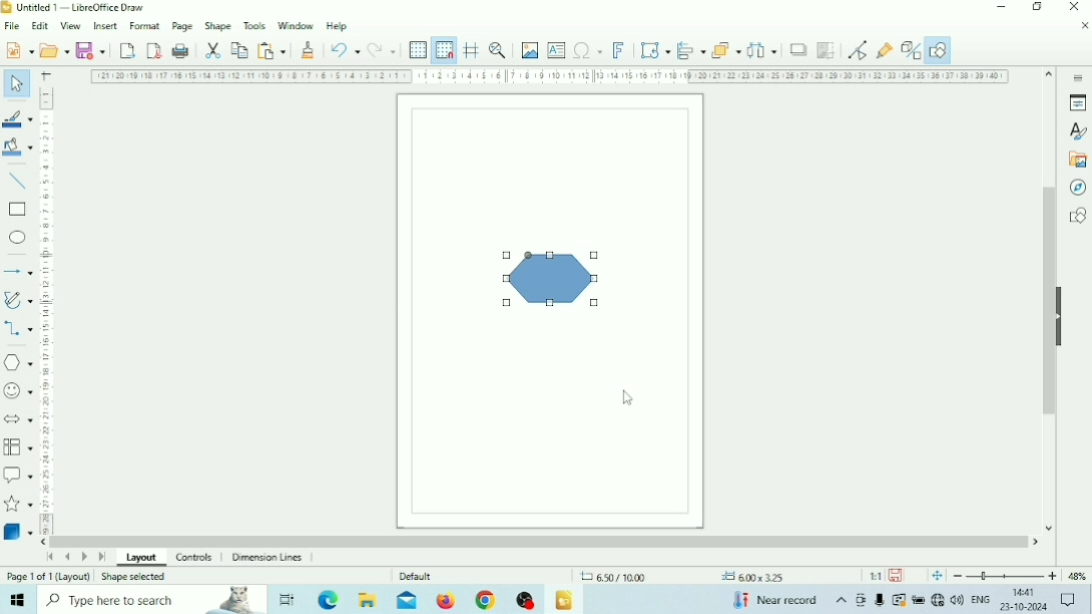 The image size is (1092, 614). I want to click on Align Objects, so click(691, 50).